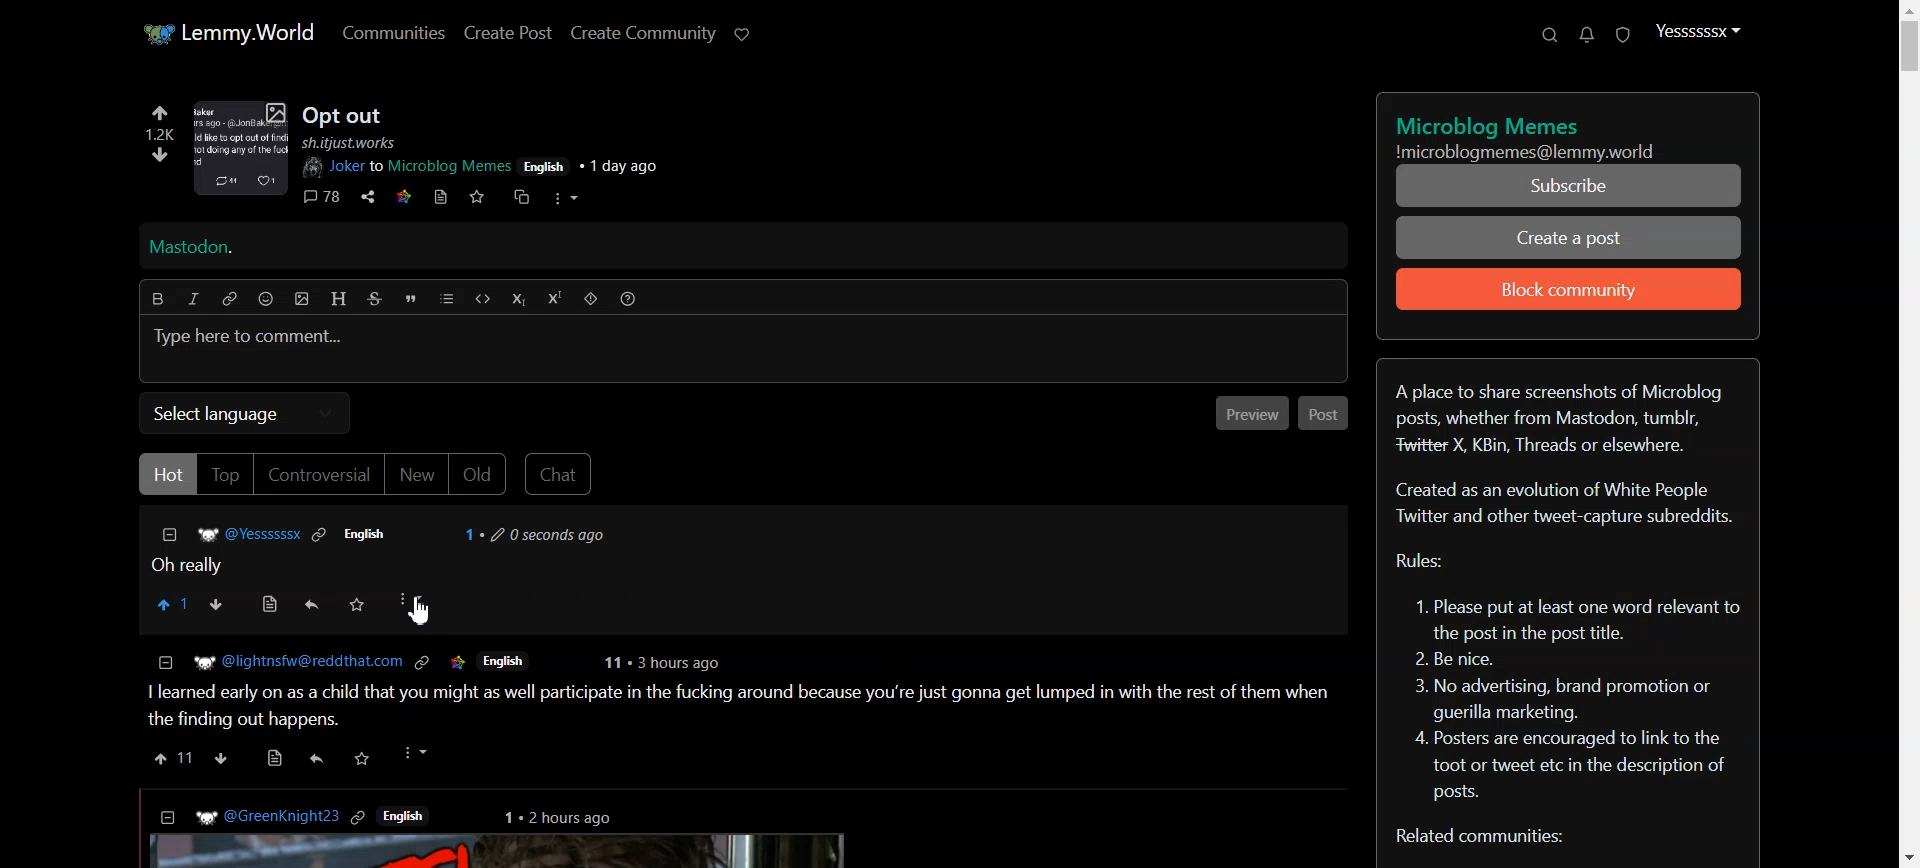 This screenshot has height=868, width=1920. What do you see at coordinates (402, 197) in the screenshot?
I see `link` at bounding box center [402, 197].